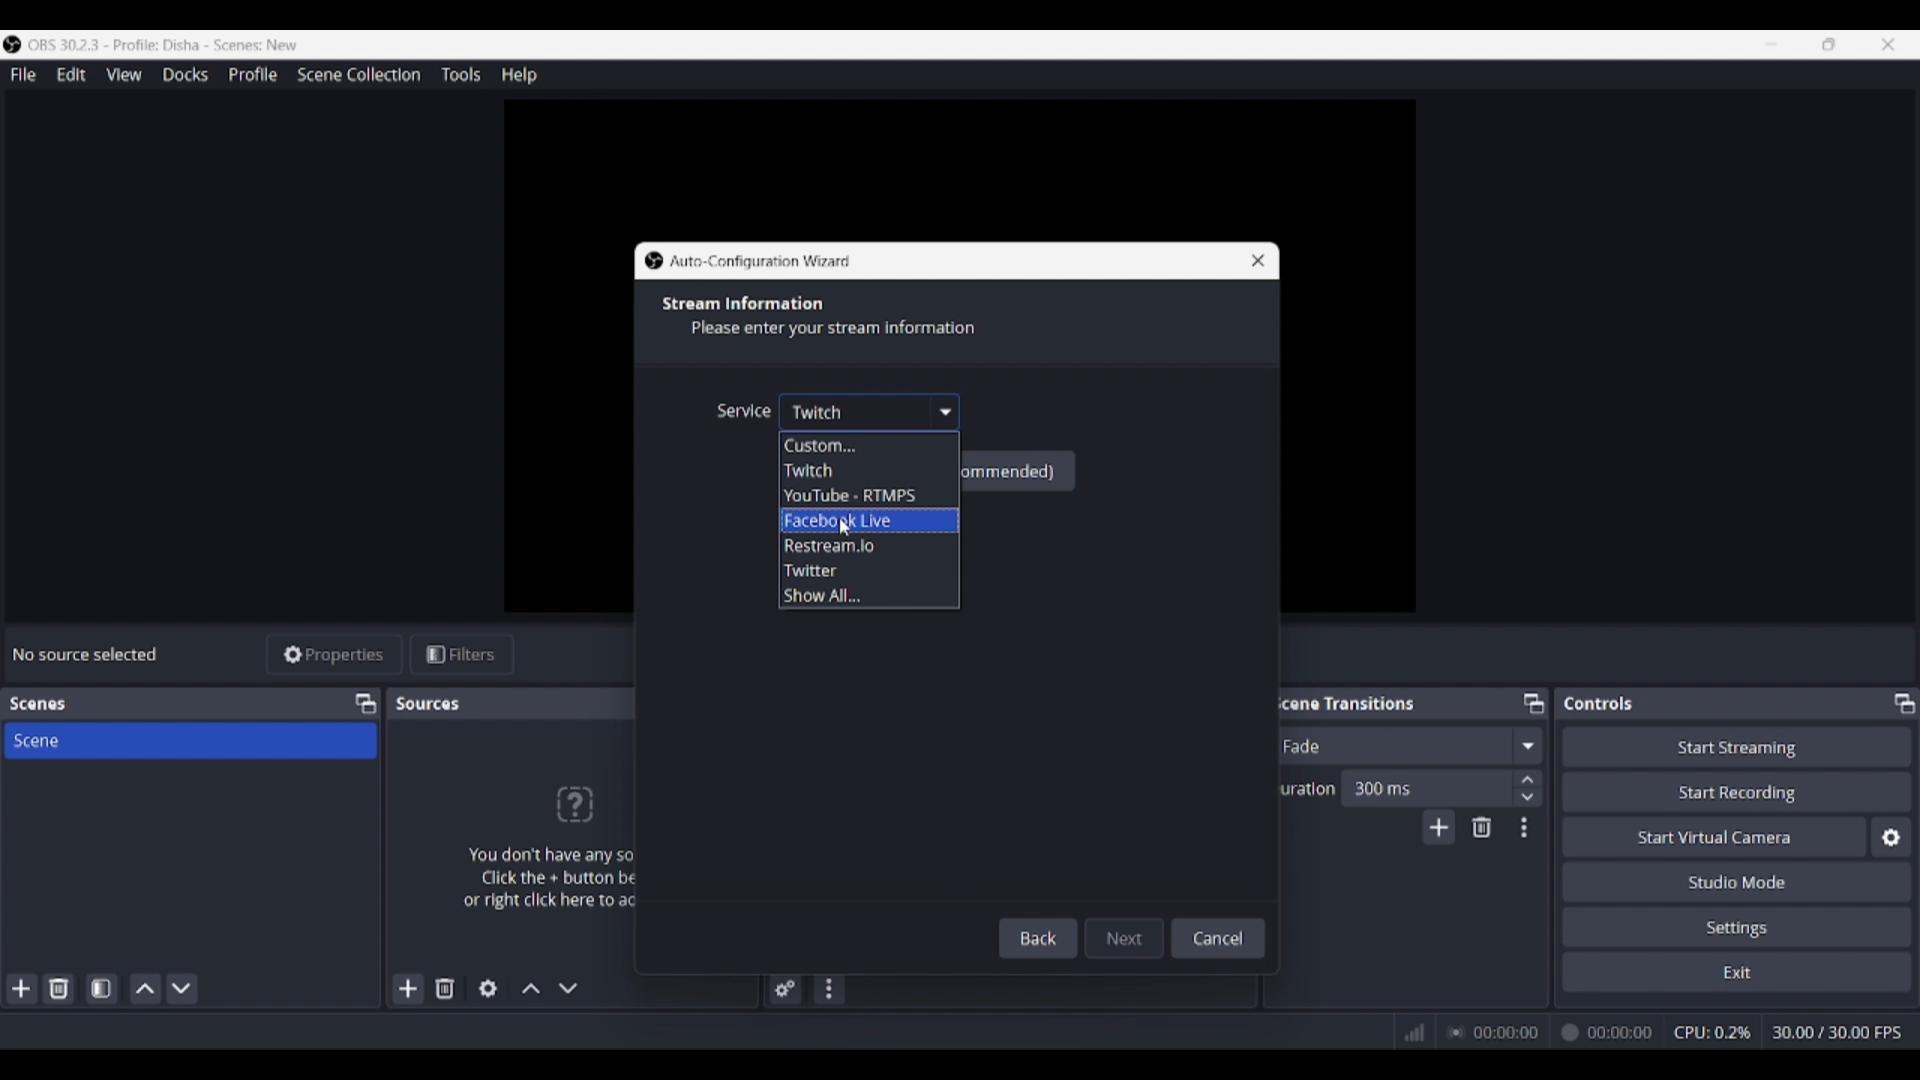  What do you see at coordinates (1219, 936) in the screenshot?
I see `Cancel` at bounding box center [1219, 936].